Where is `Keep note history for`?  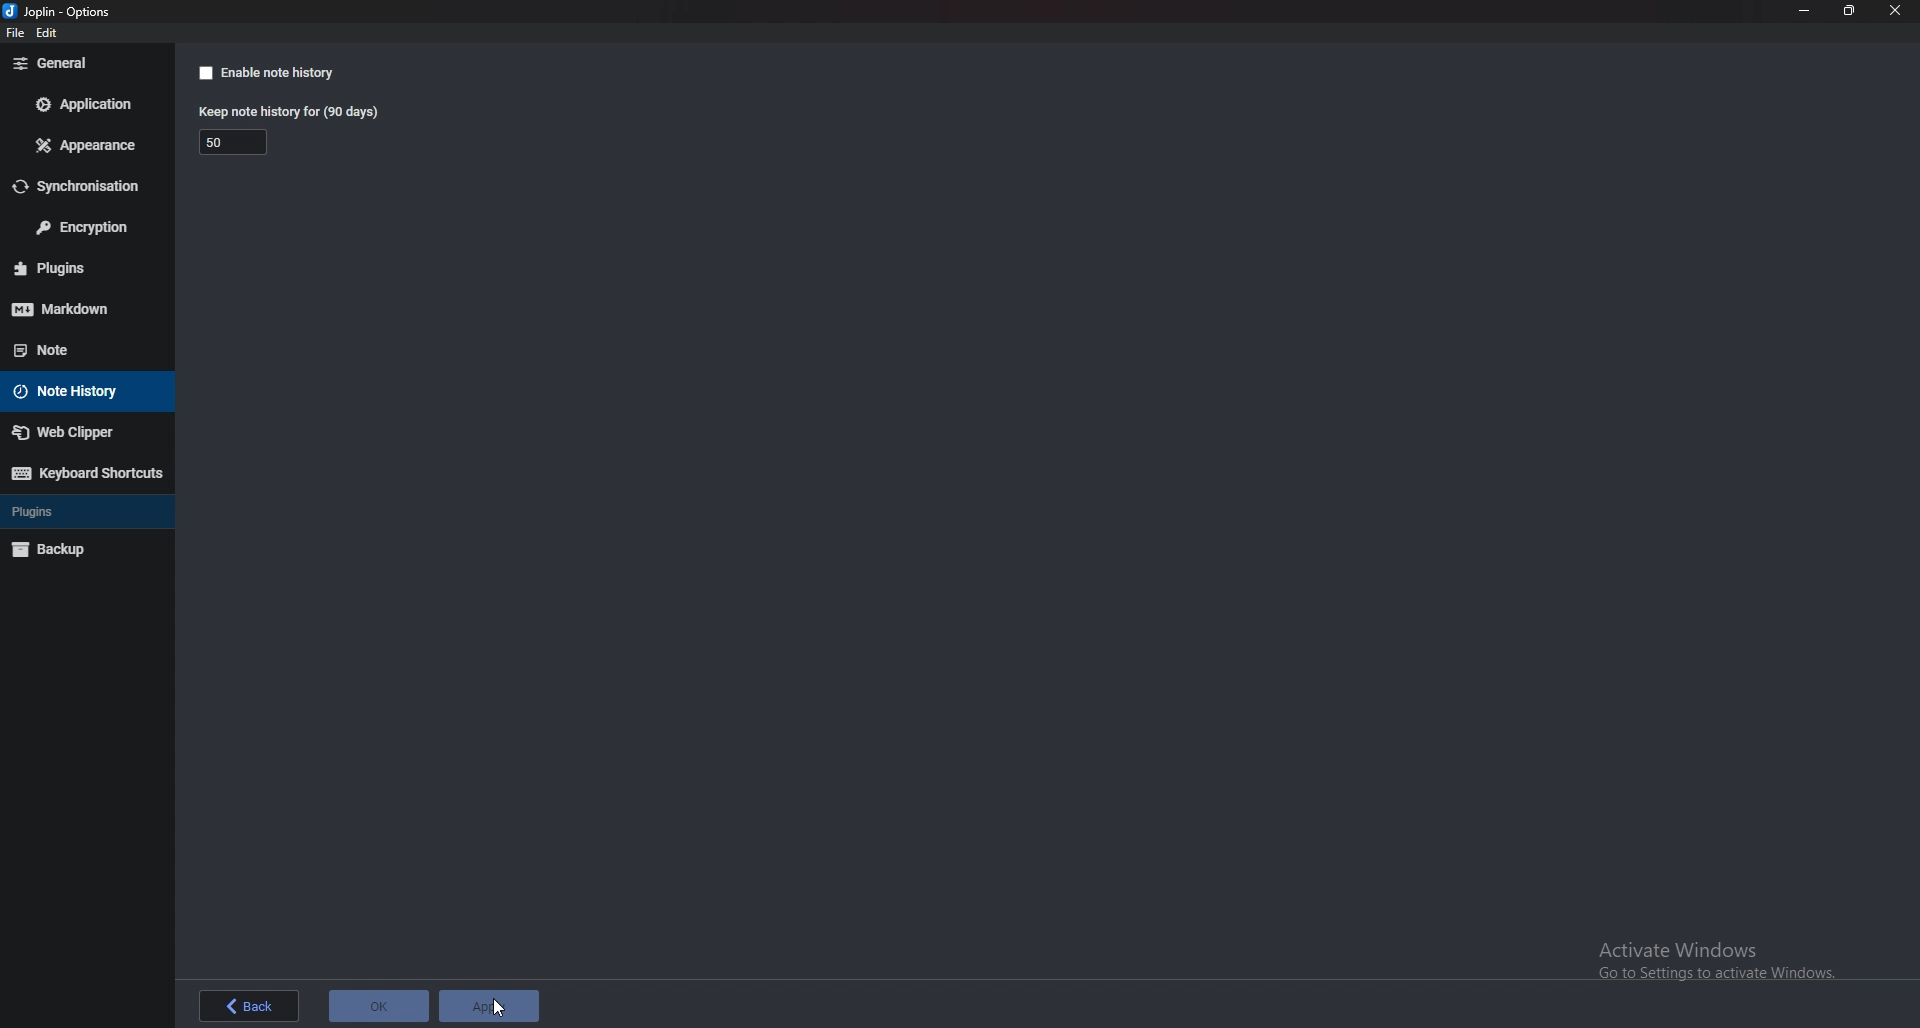
Keep note history for is located at coordinates (286, 113).